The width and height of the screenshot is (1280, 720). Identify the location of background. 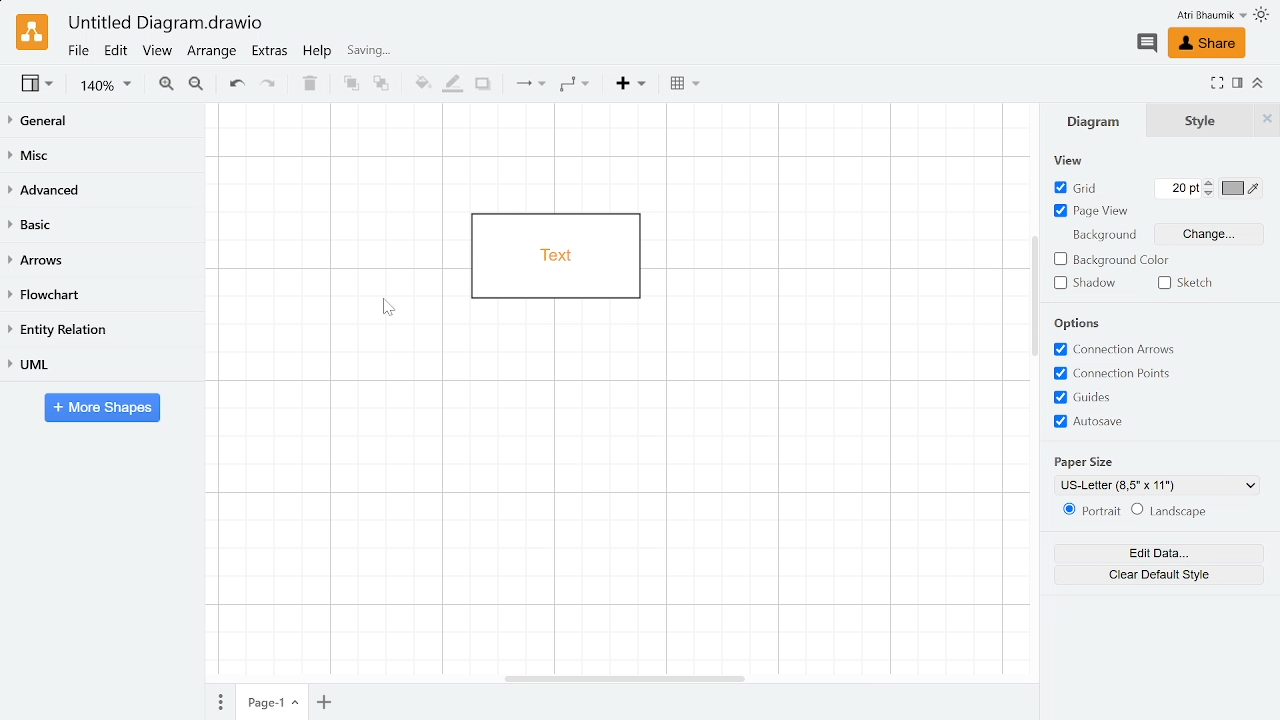
(1110, 238).